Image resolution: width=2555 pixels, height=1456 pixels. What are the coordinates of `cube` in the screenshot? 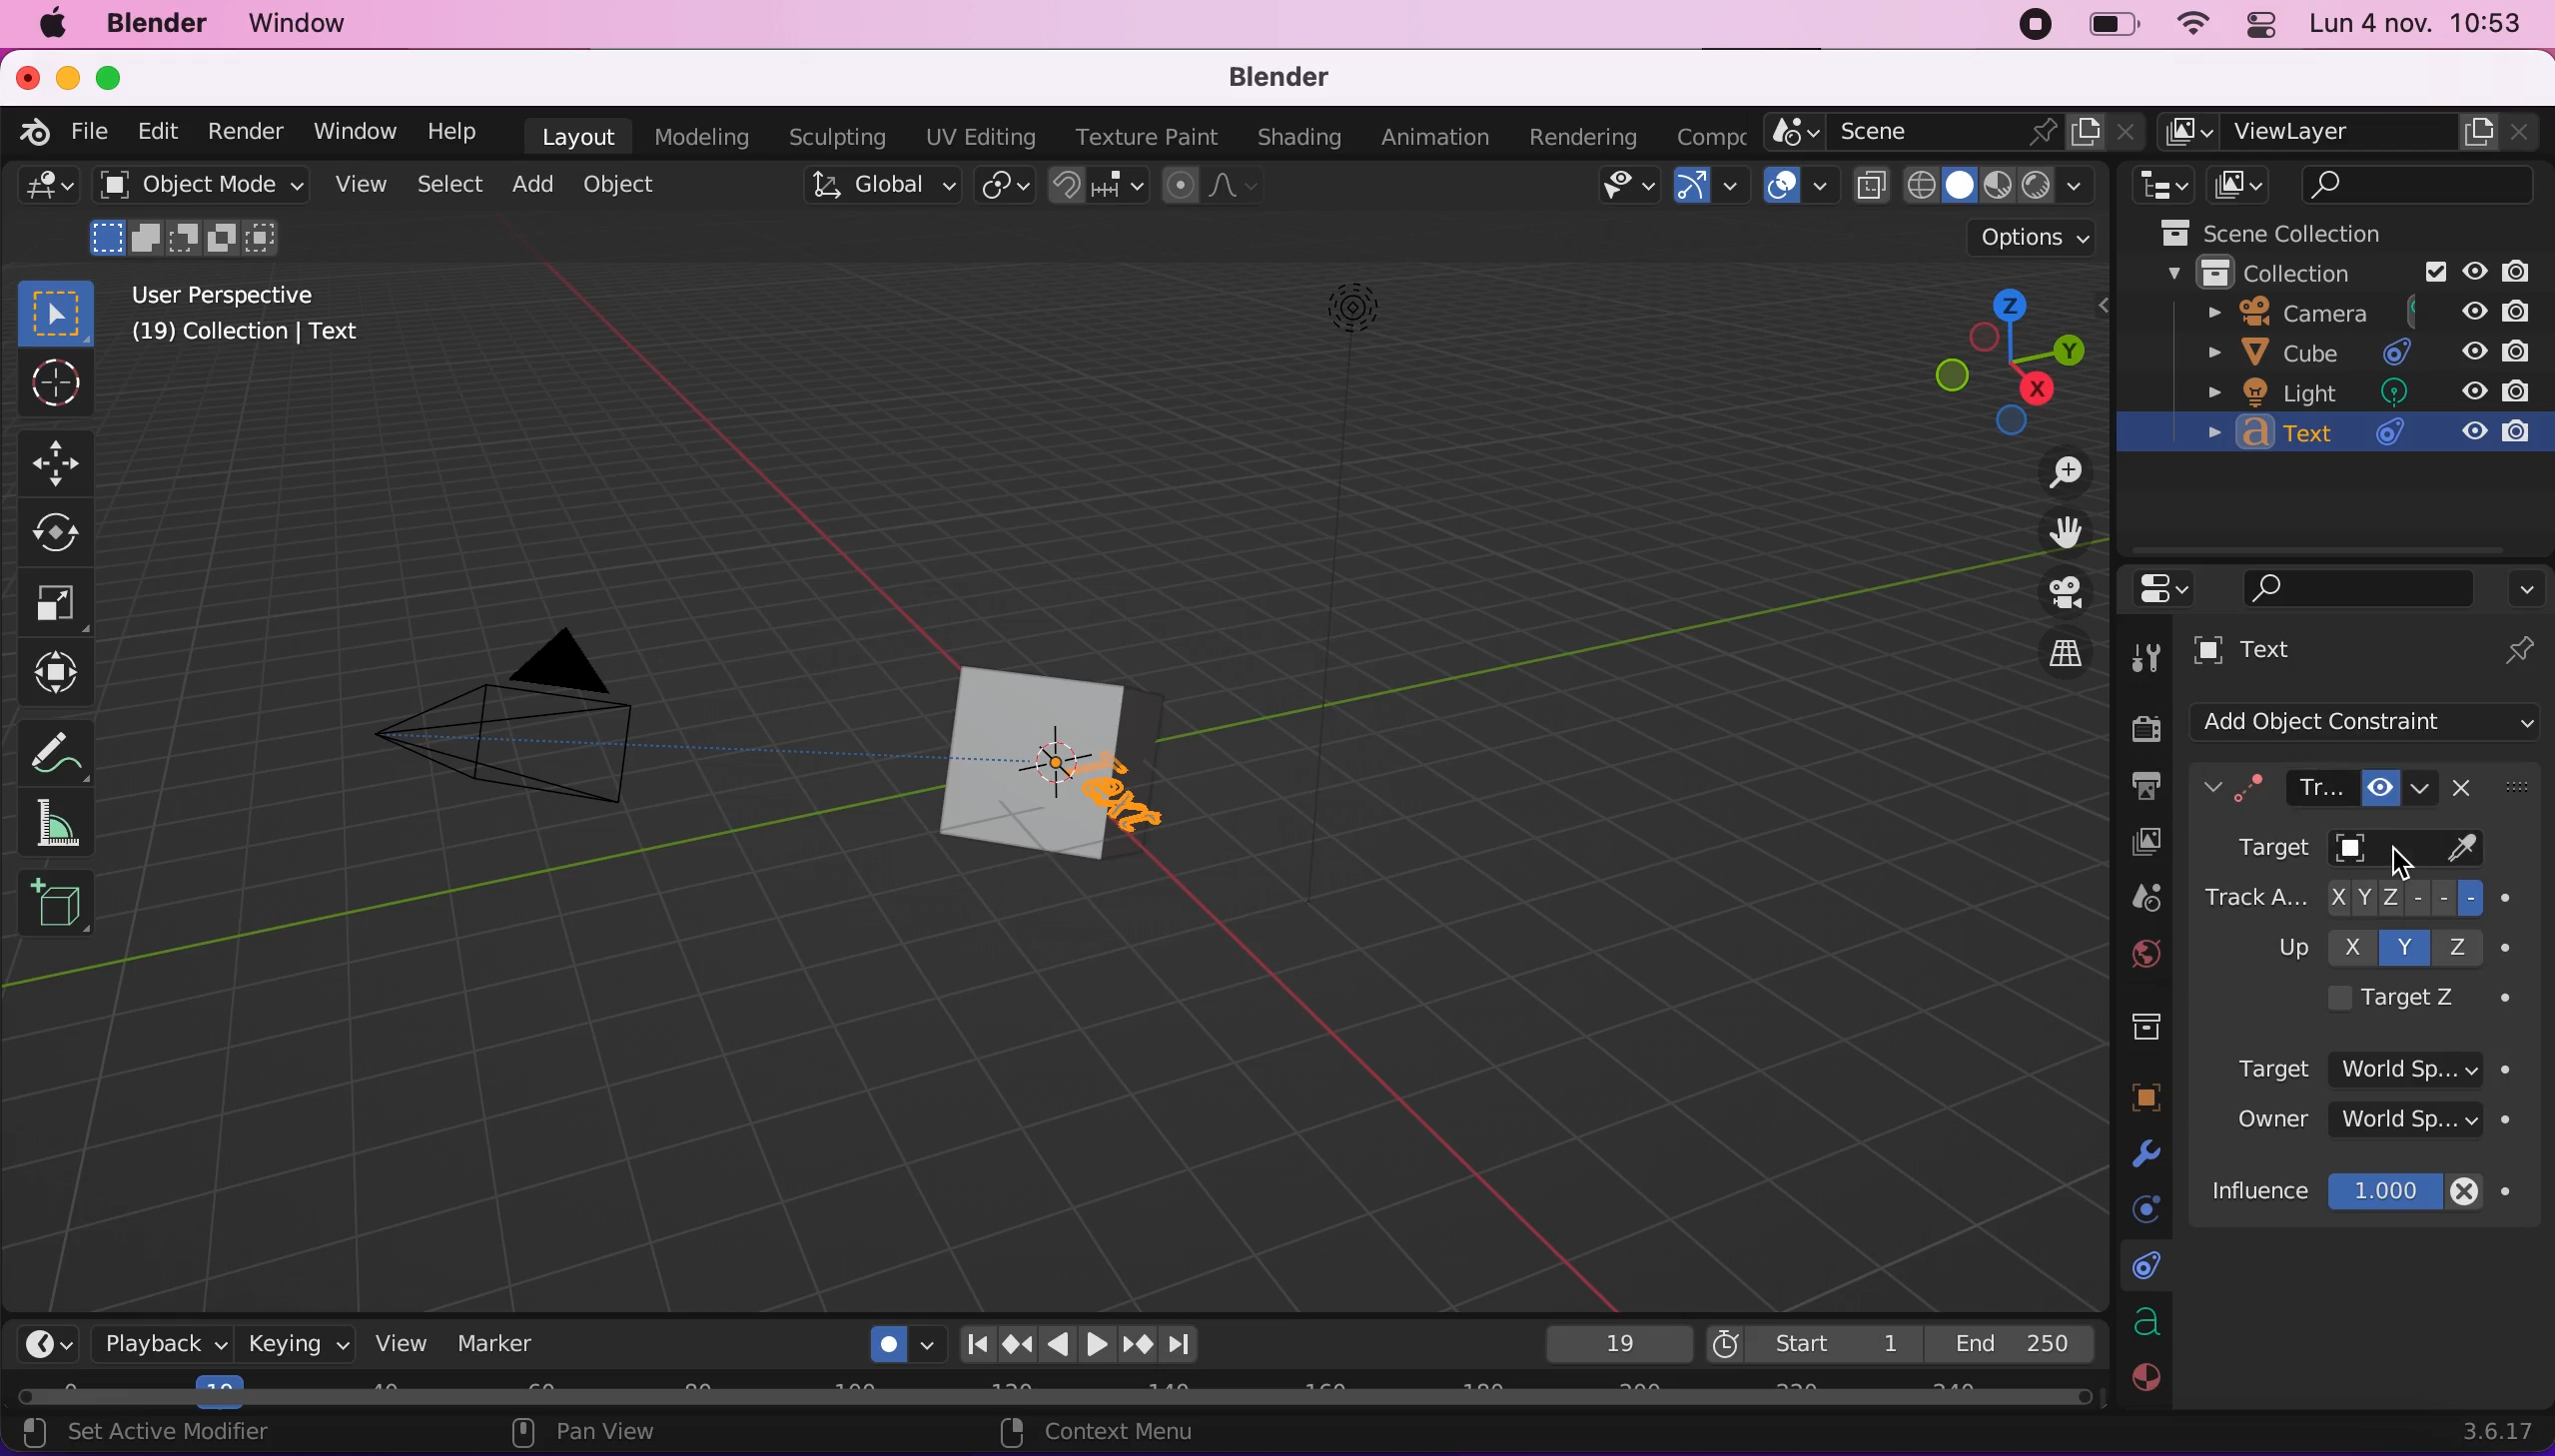 It's located at (1120, 704).